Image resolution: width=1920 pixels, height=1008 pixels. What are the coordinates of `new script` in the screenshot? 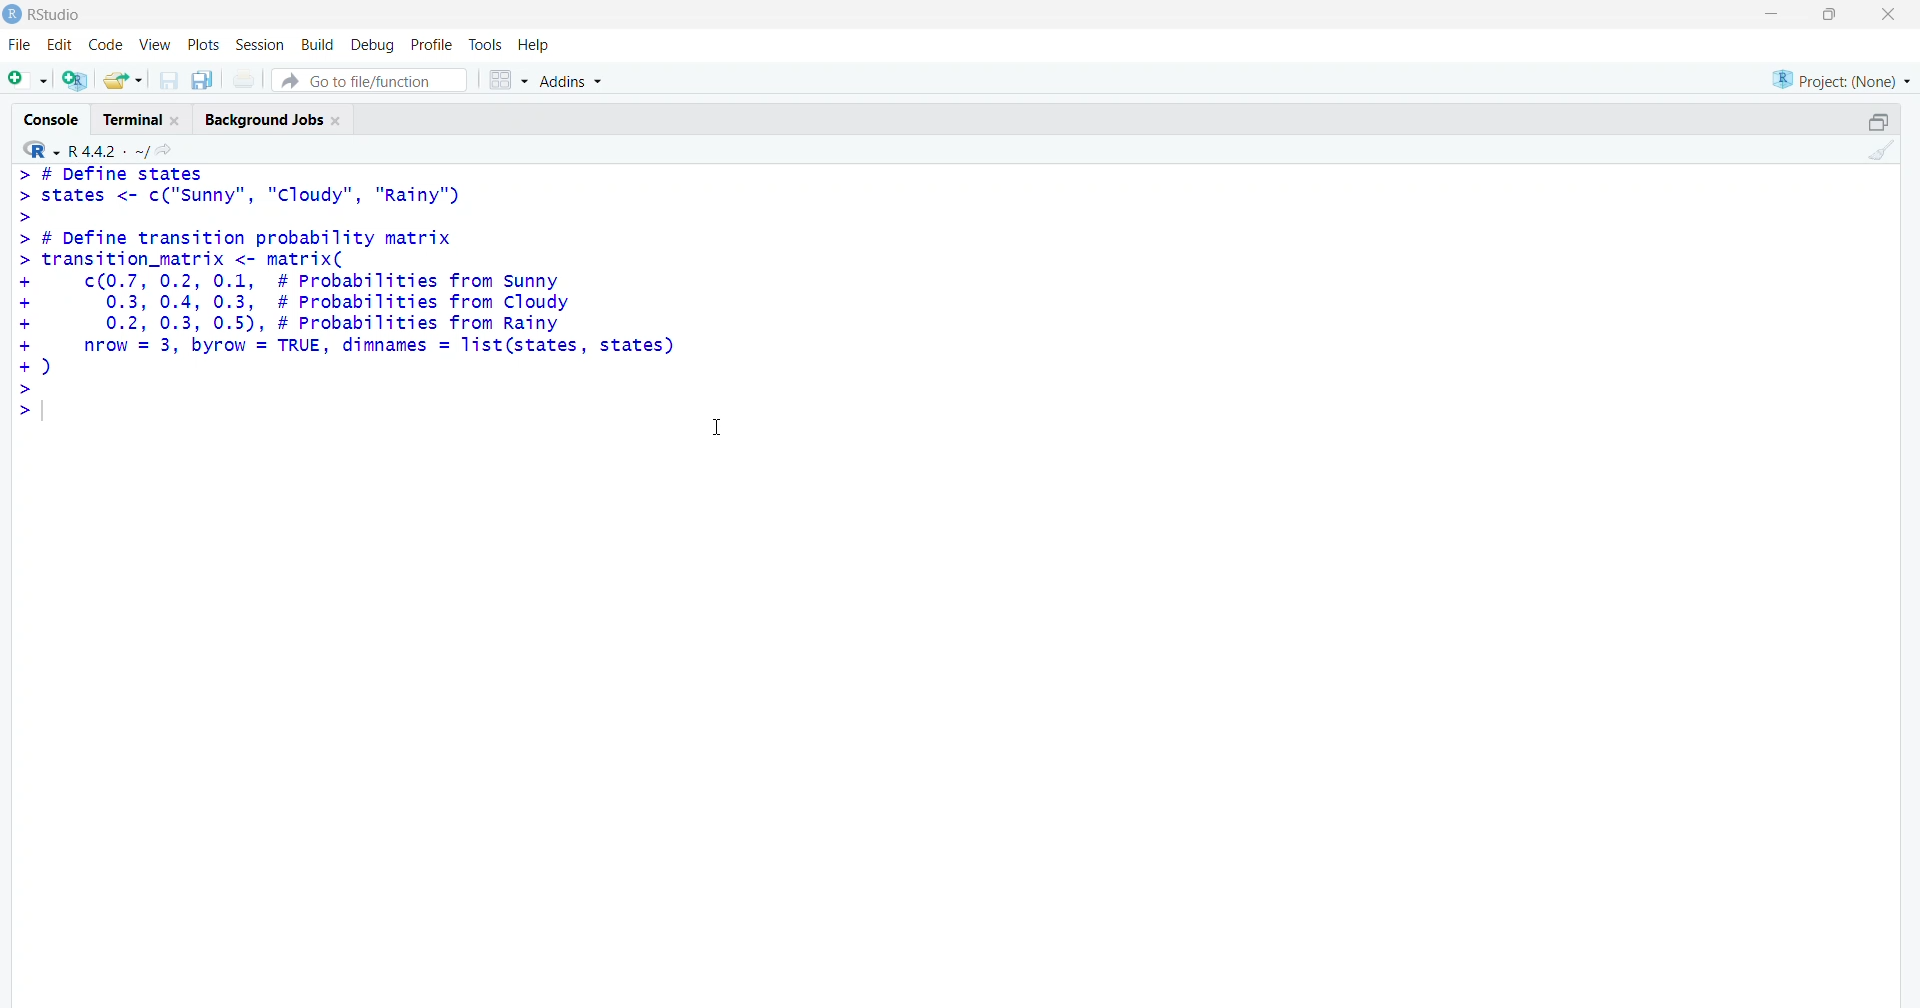 It's located at (27, 79).